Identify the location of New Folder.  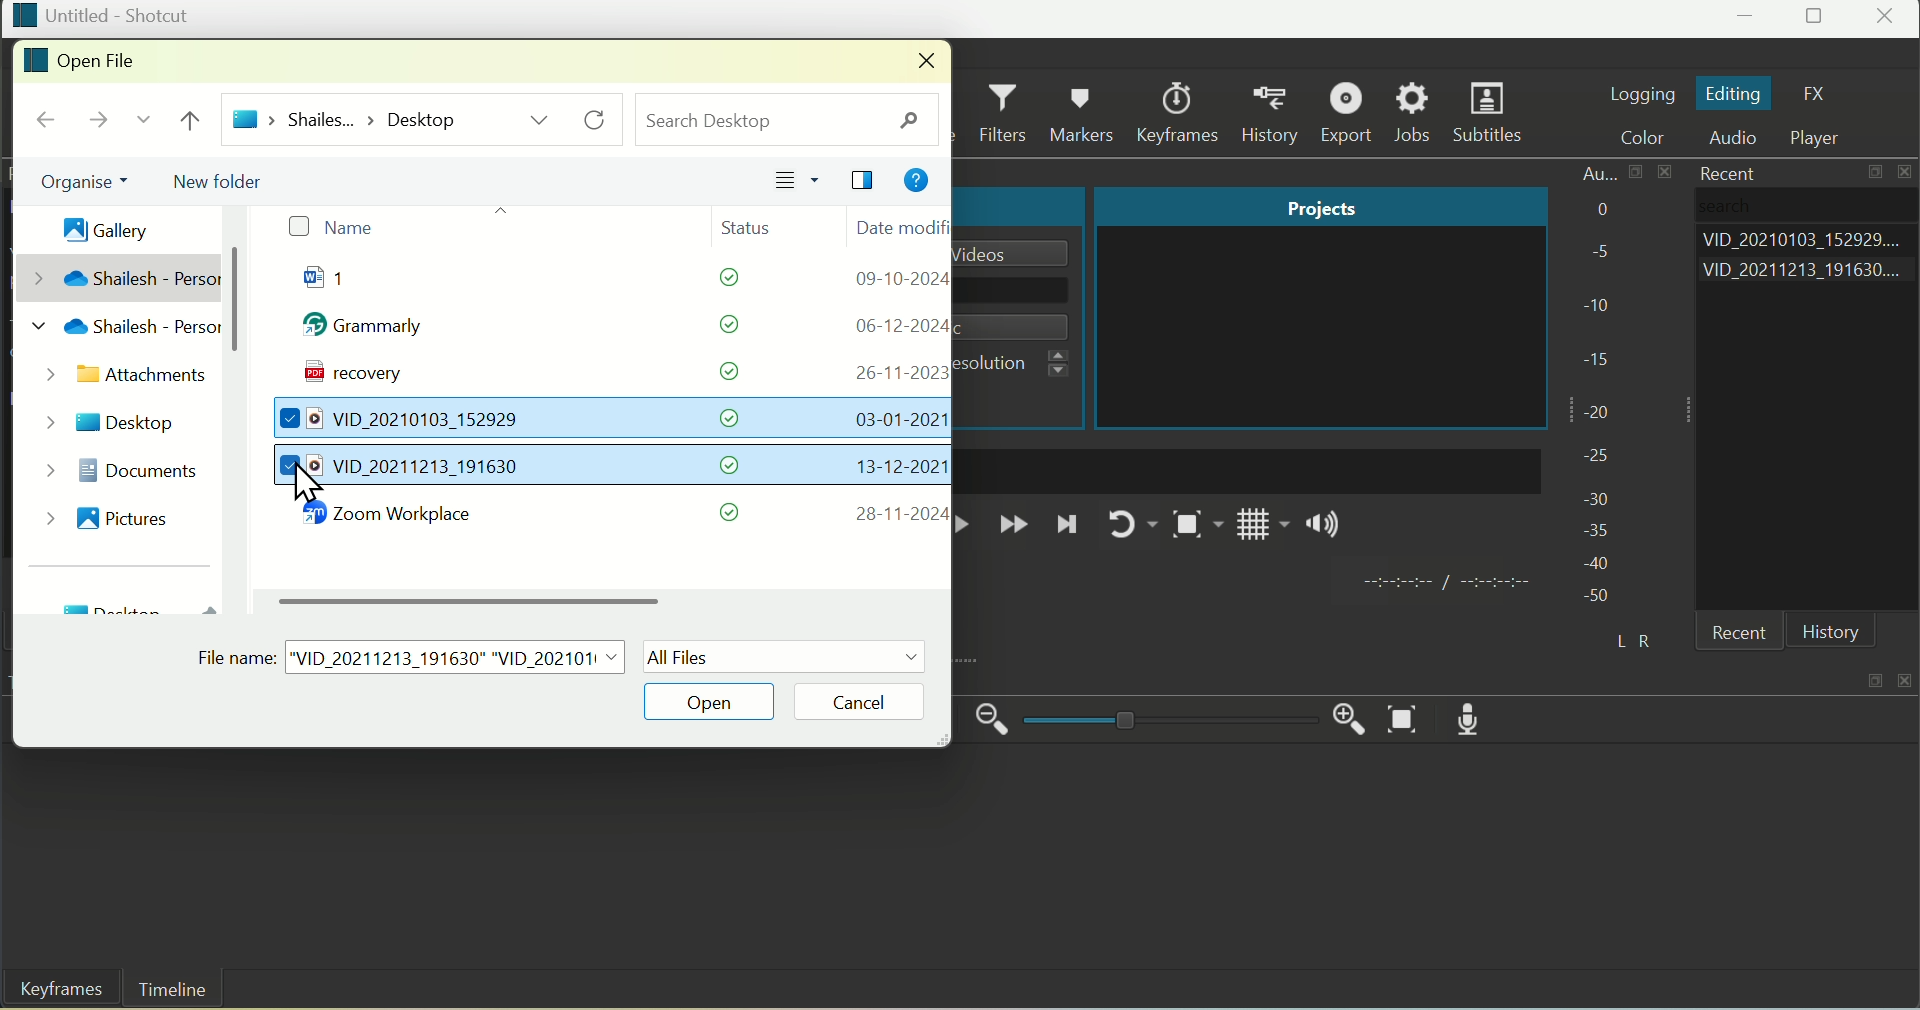
(225, 178).